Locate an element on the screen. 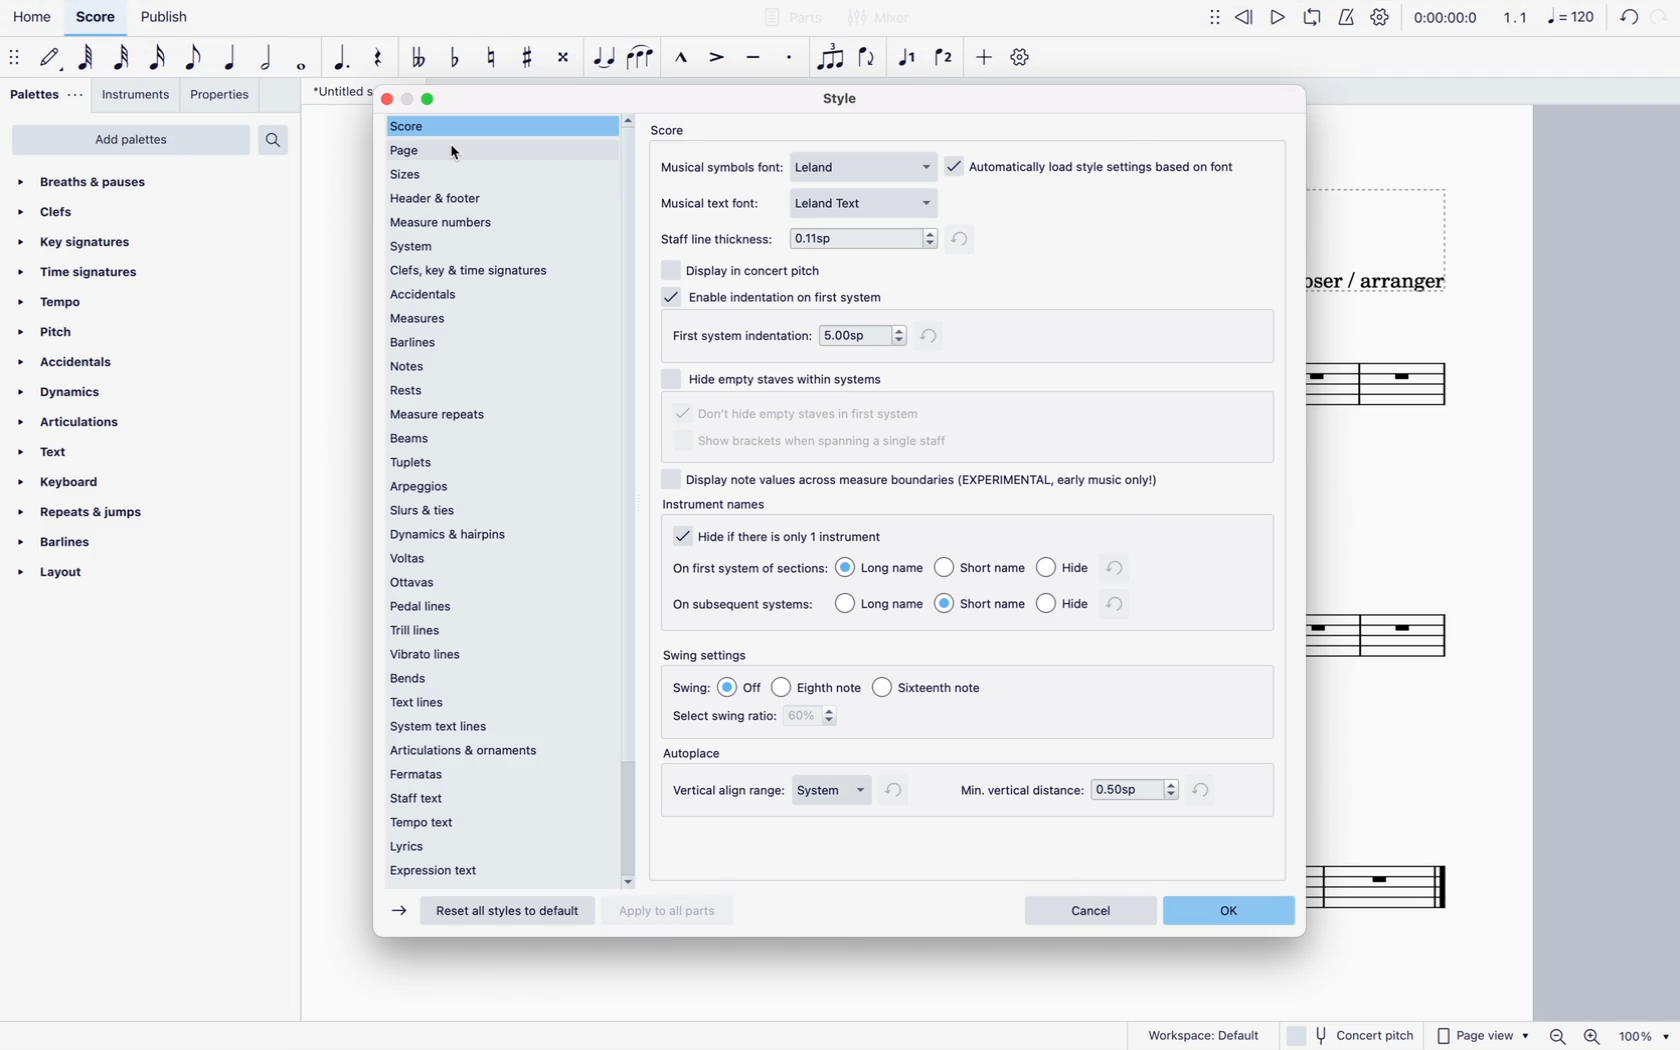  swing is located at coordinates (690, 688).